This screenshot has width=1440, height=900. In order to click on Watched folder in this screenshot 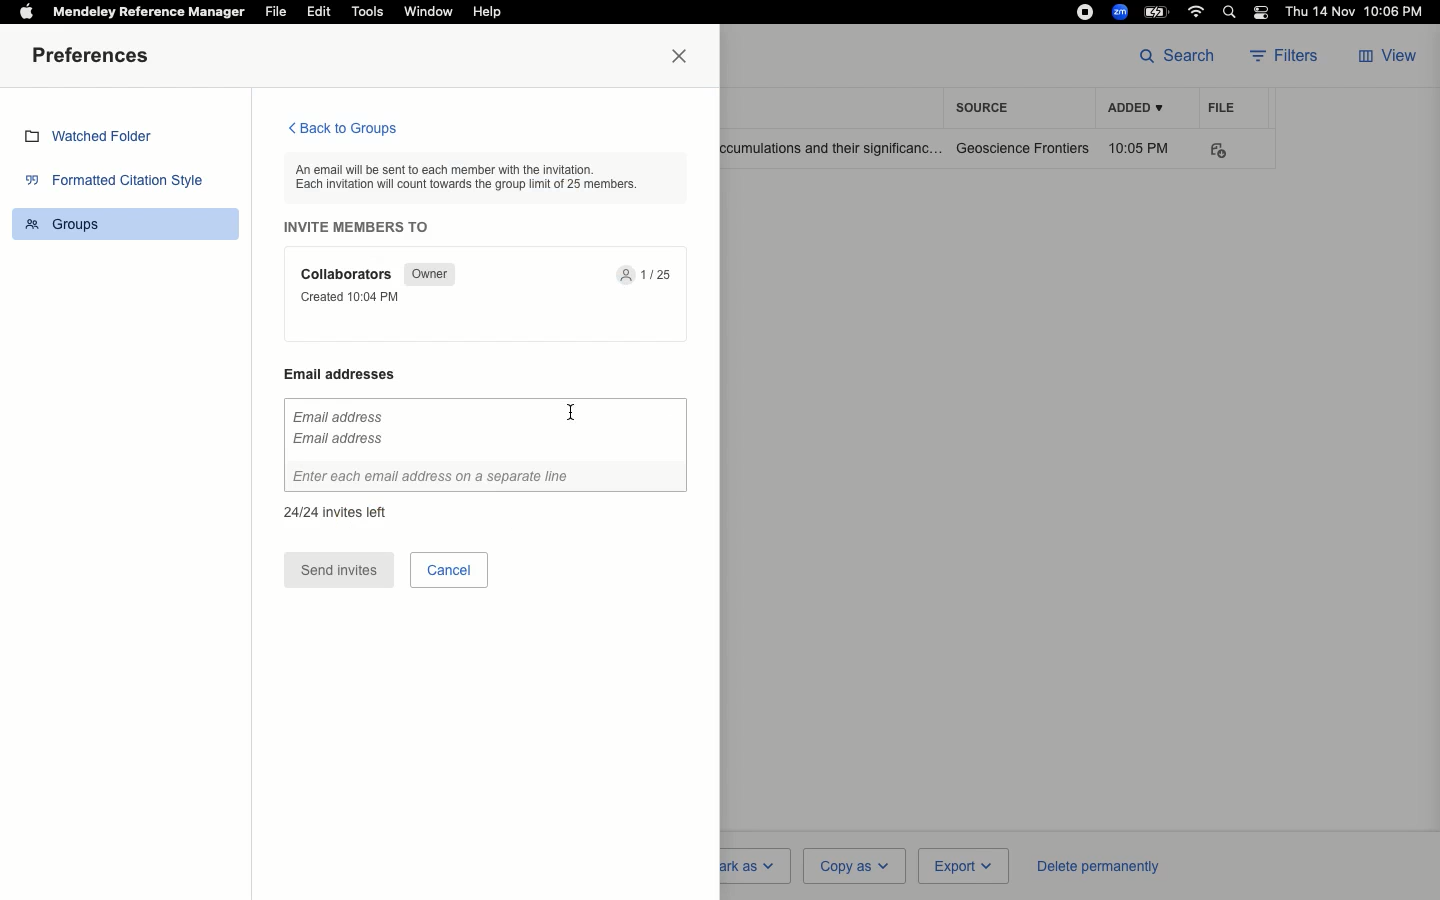, I will do `click(95, 139)`.